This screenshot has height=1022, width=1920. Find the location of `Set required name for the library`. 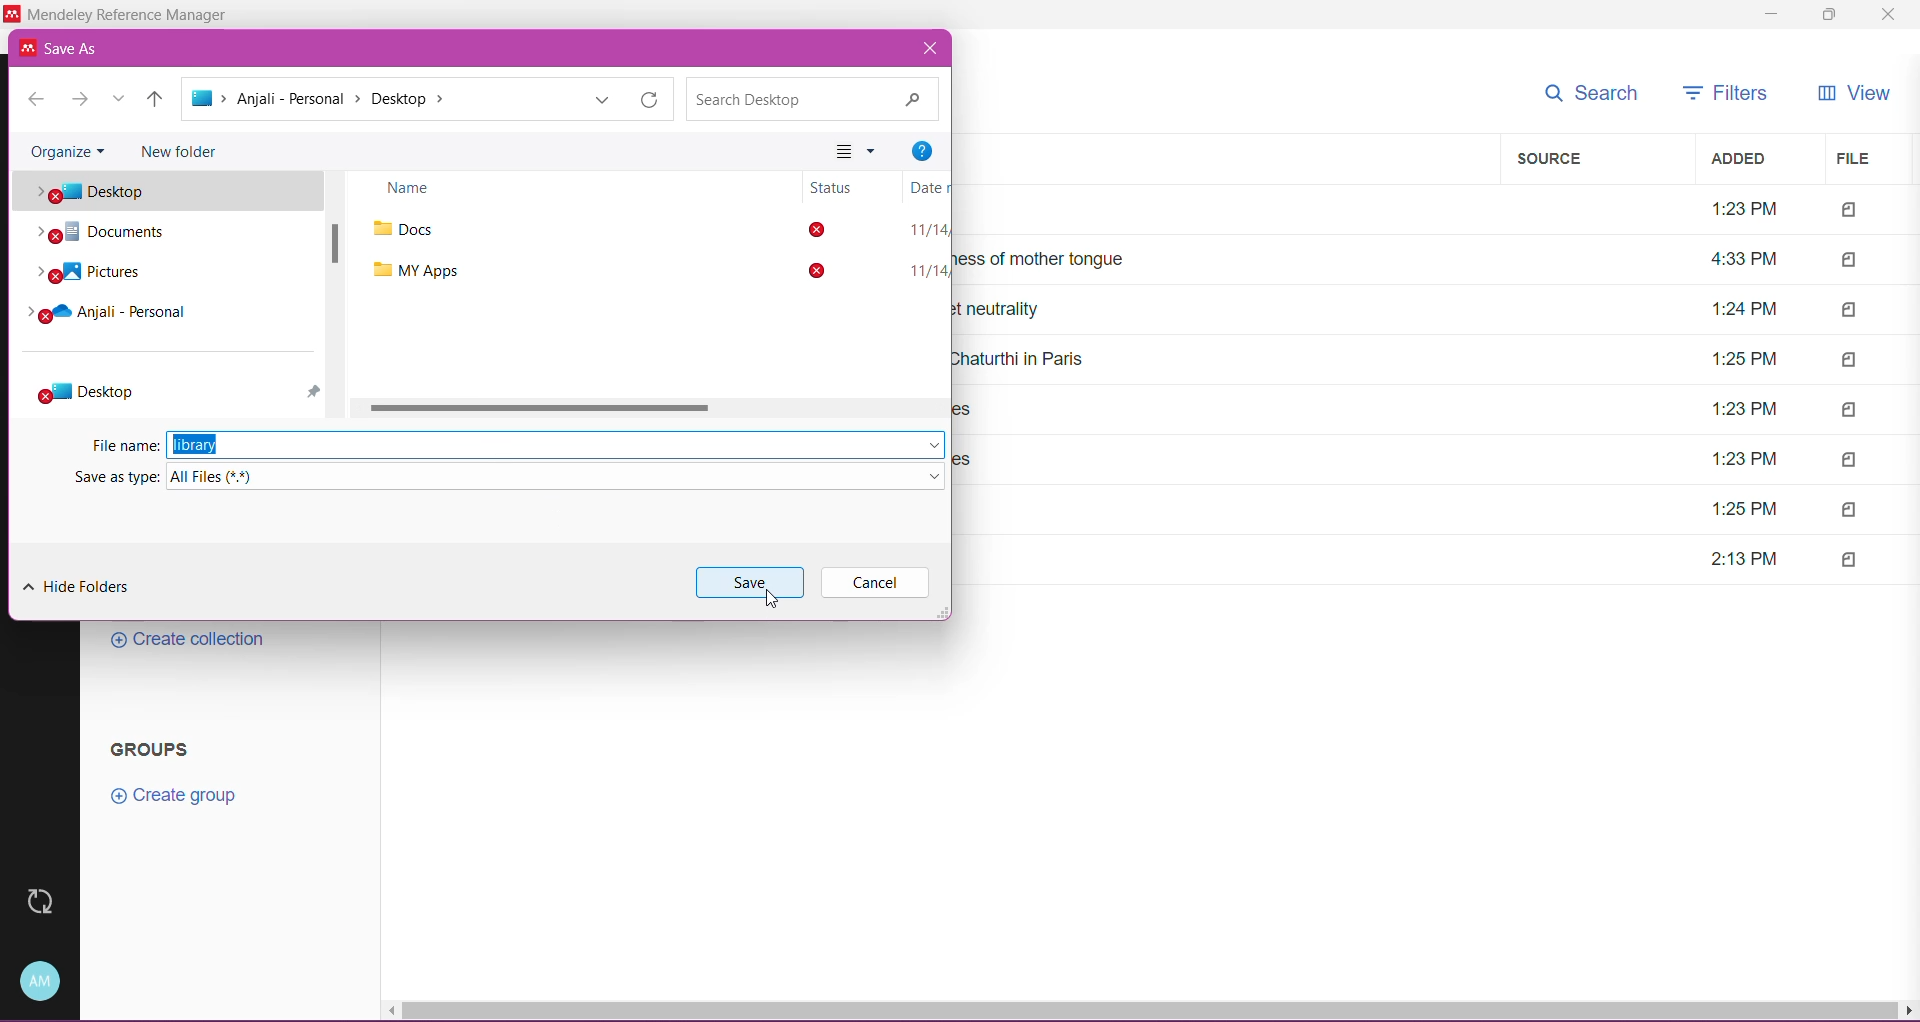

Set required name for the library is located at coordinates (556, 445).